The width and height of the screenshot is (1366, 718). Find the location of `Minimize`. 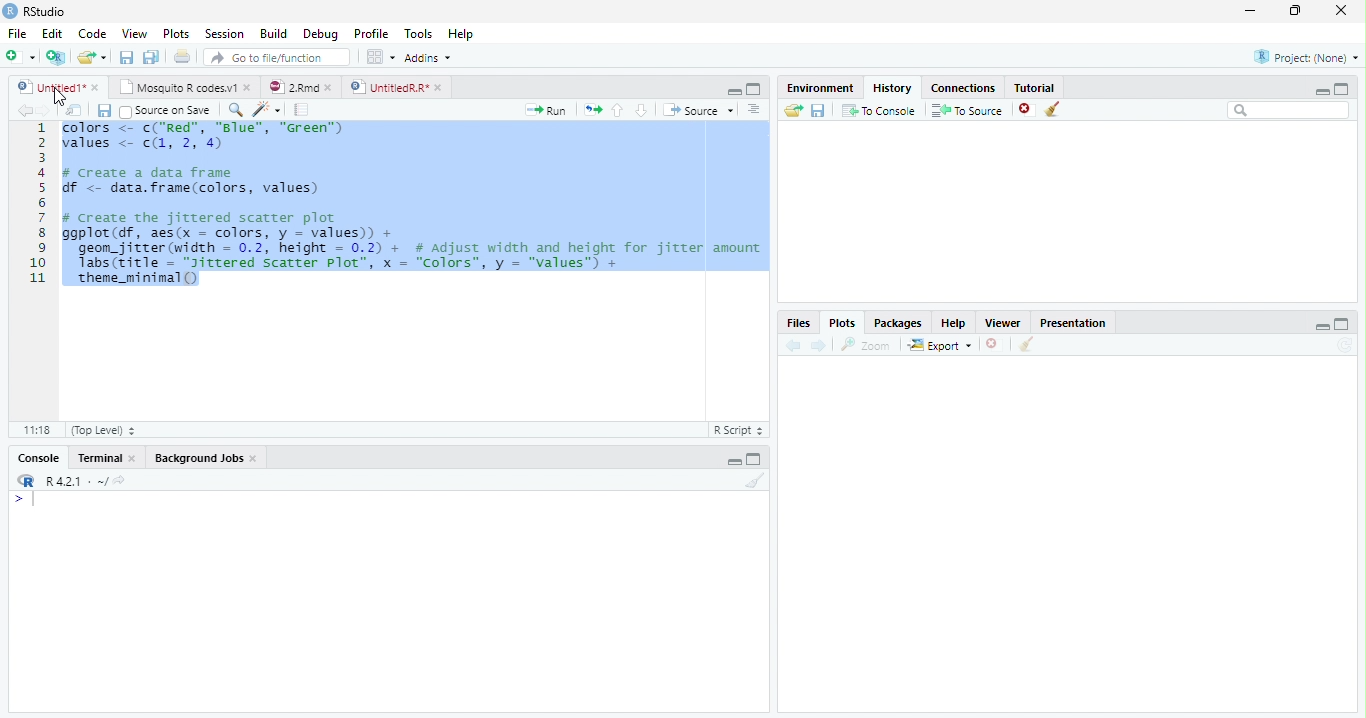

Minimize is located at coordinates (733, 462).